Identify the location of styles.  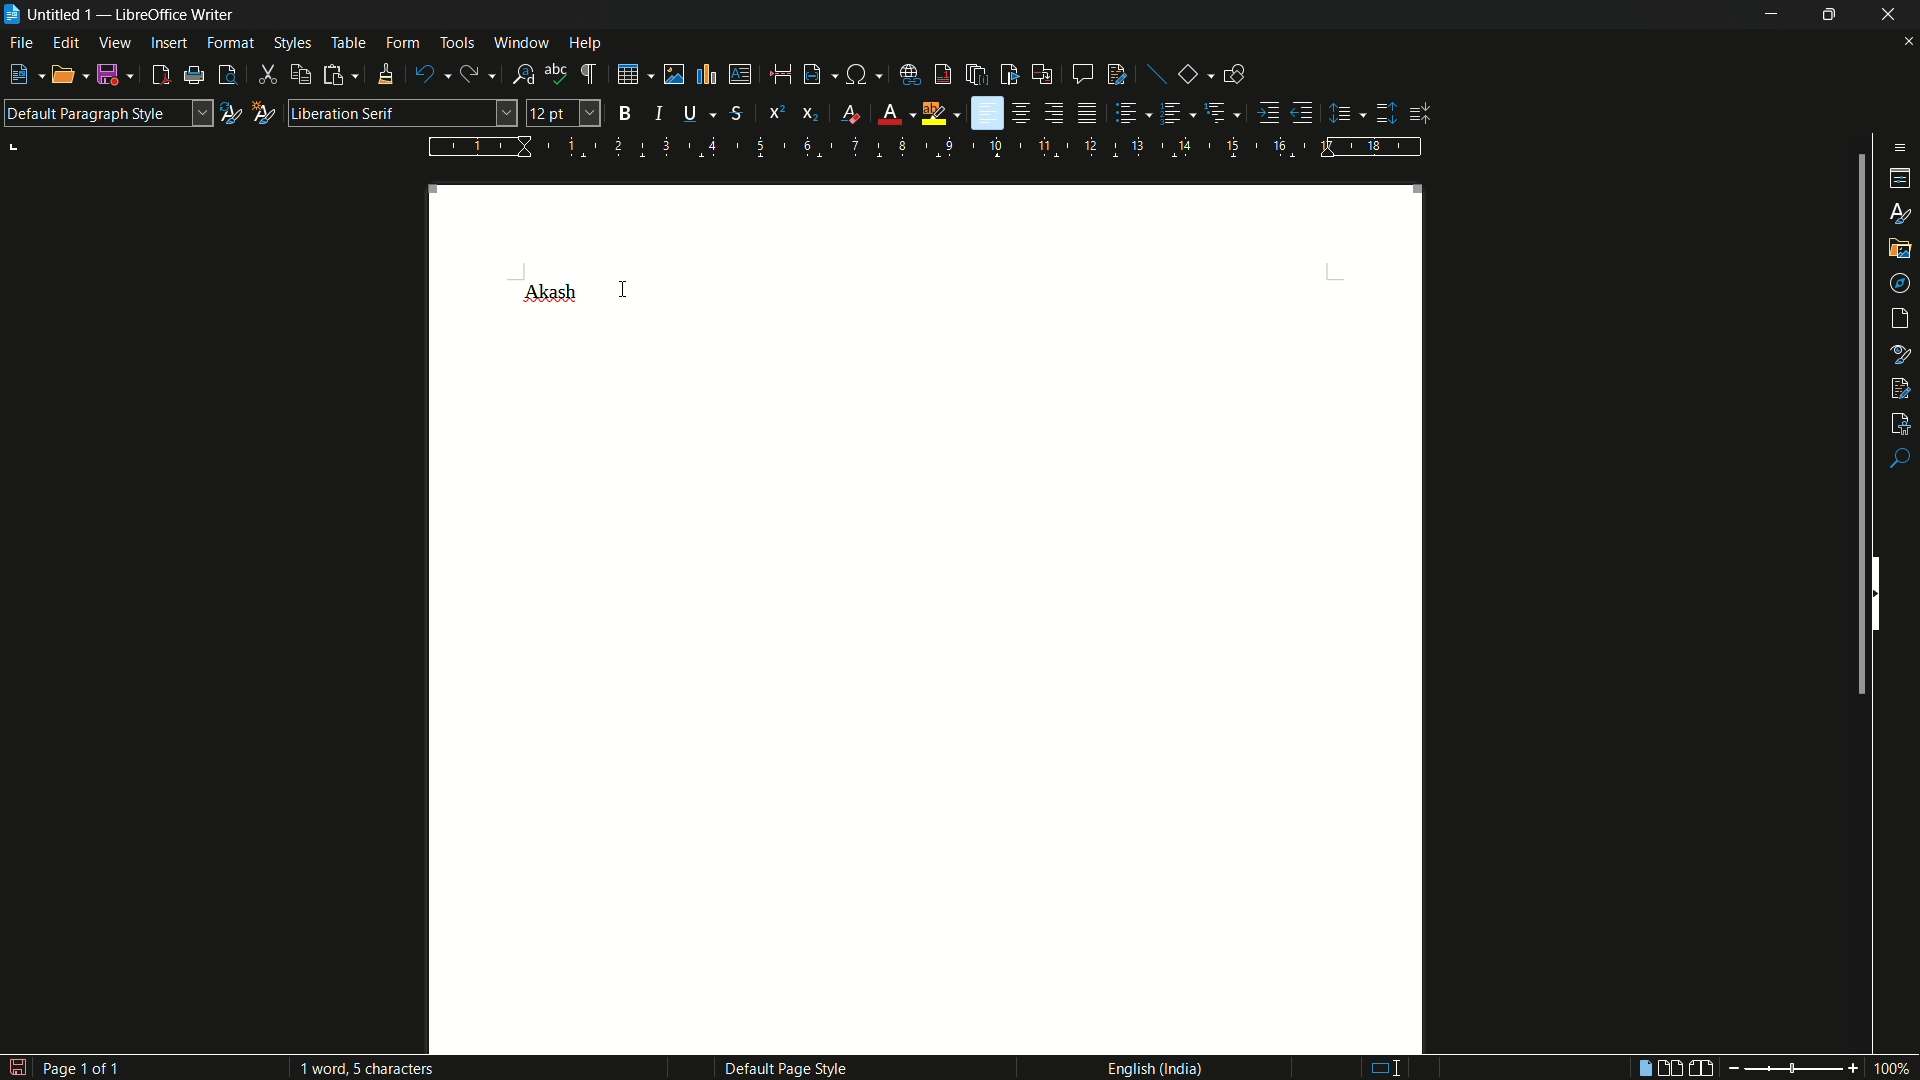
(1902, 212).